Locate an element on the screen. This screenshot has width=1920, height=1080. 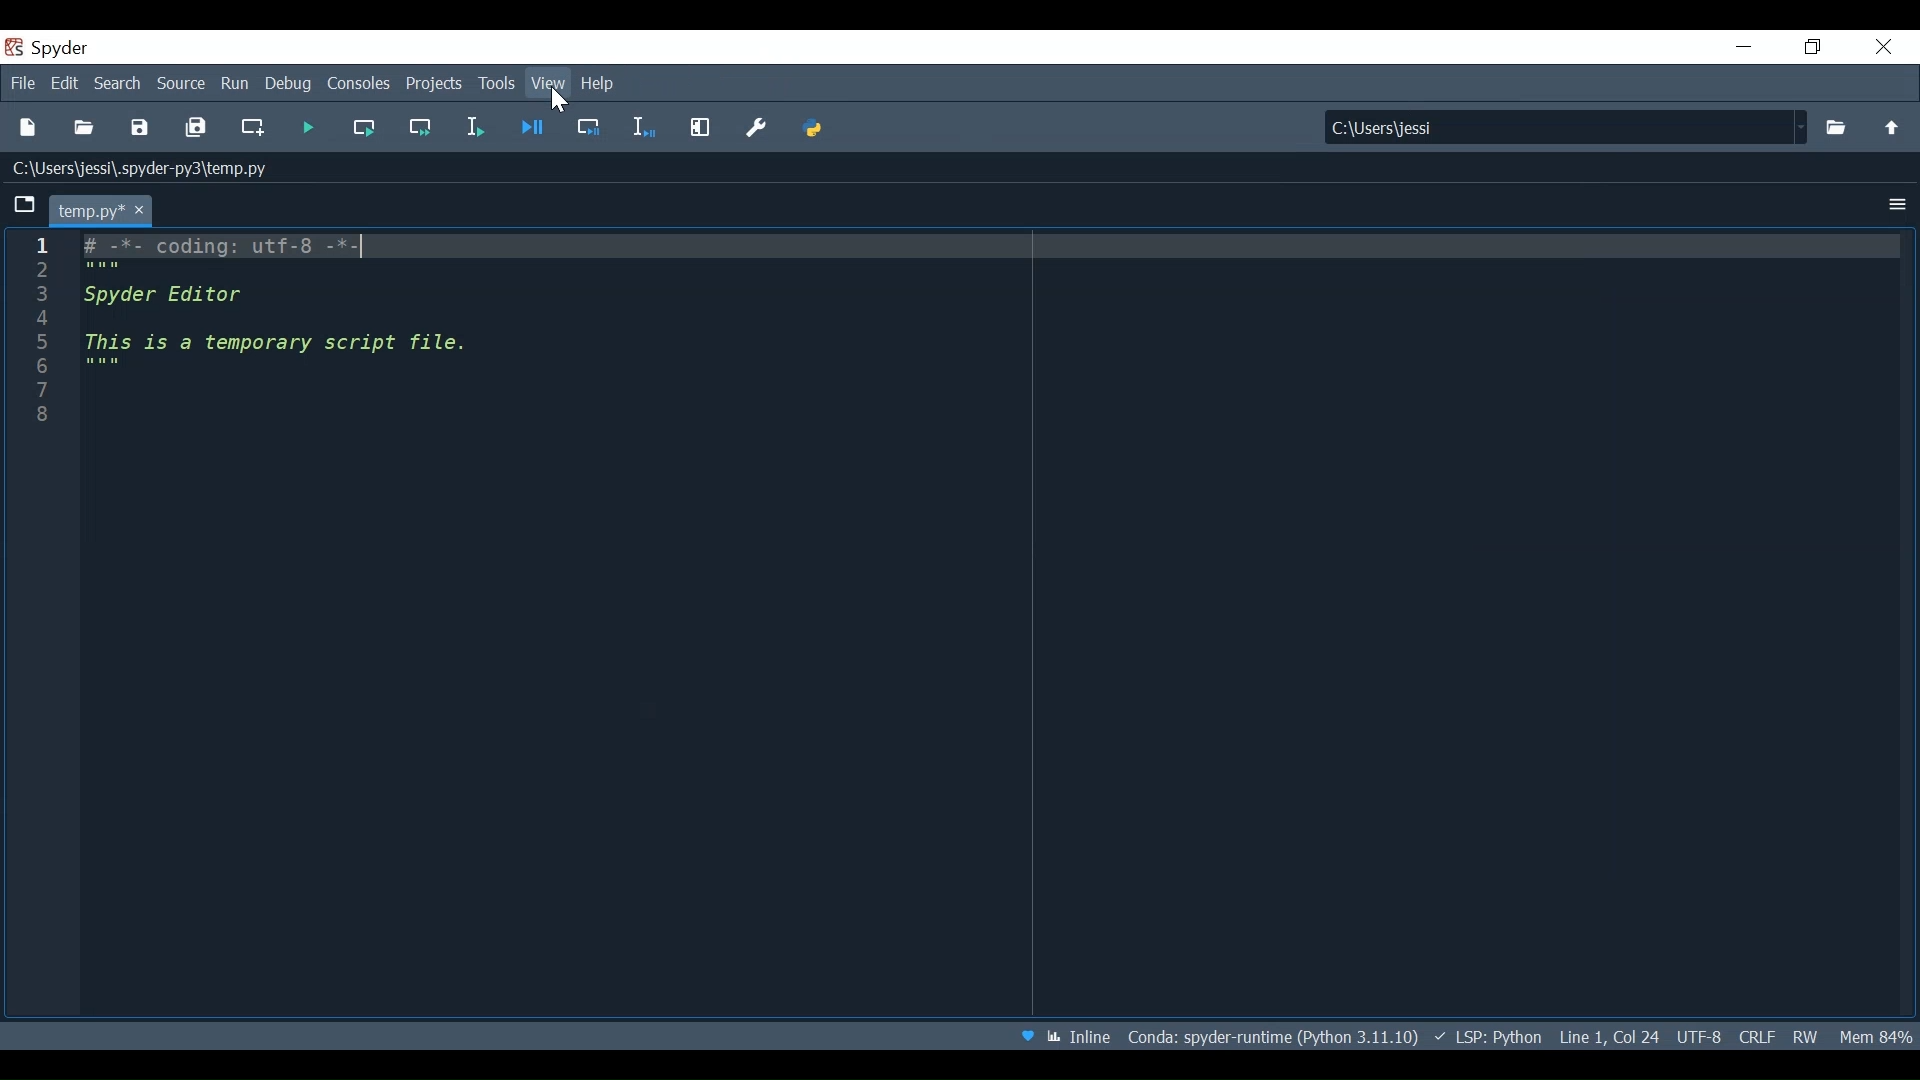
Debug file is located at coordinates (535, 131).